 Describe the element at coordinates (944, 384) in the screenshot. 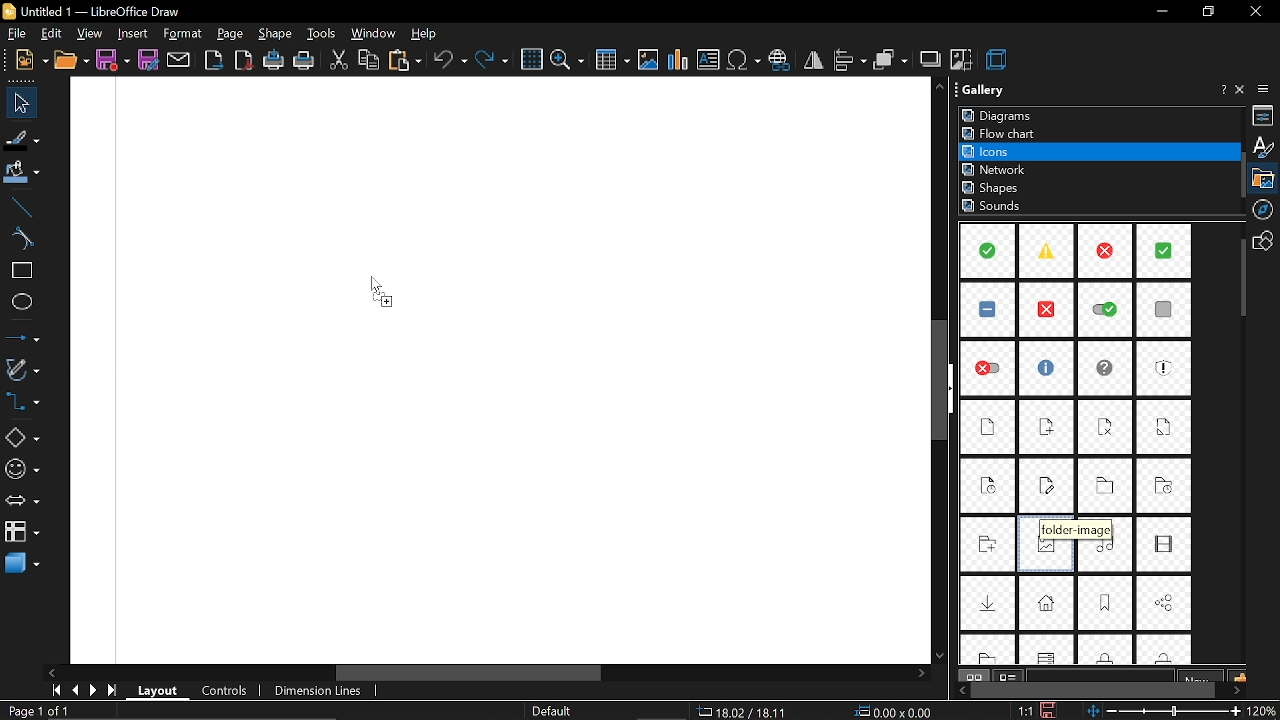

I see `vertical scrollbar` at that location.